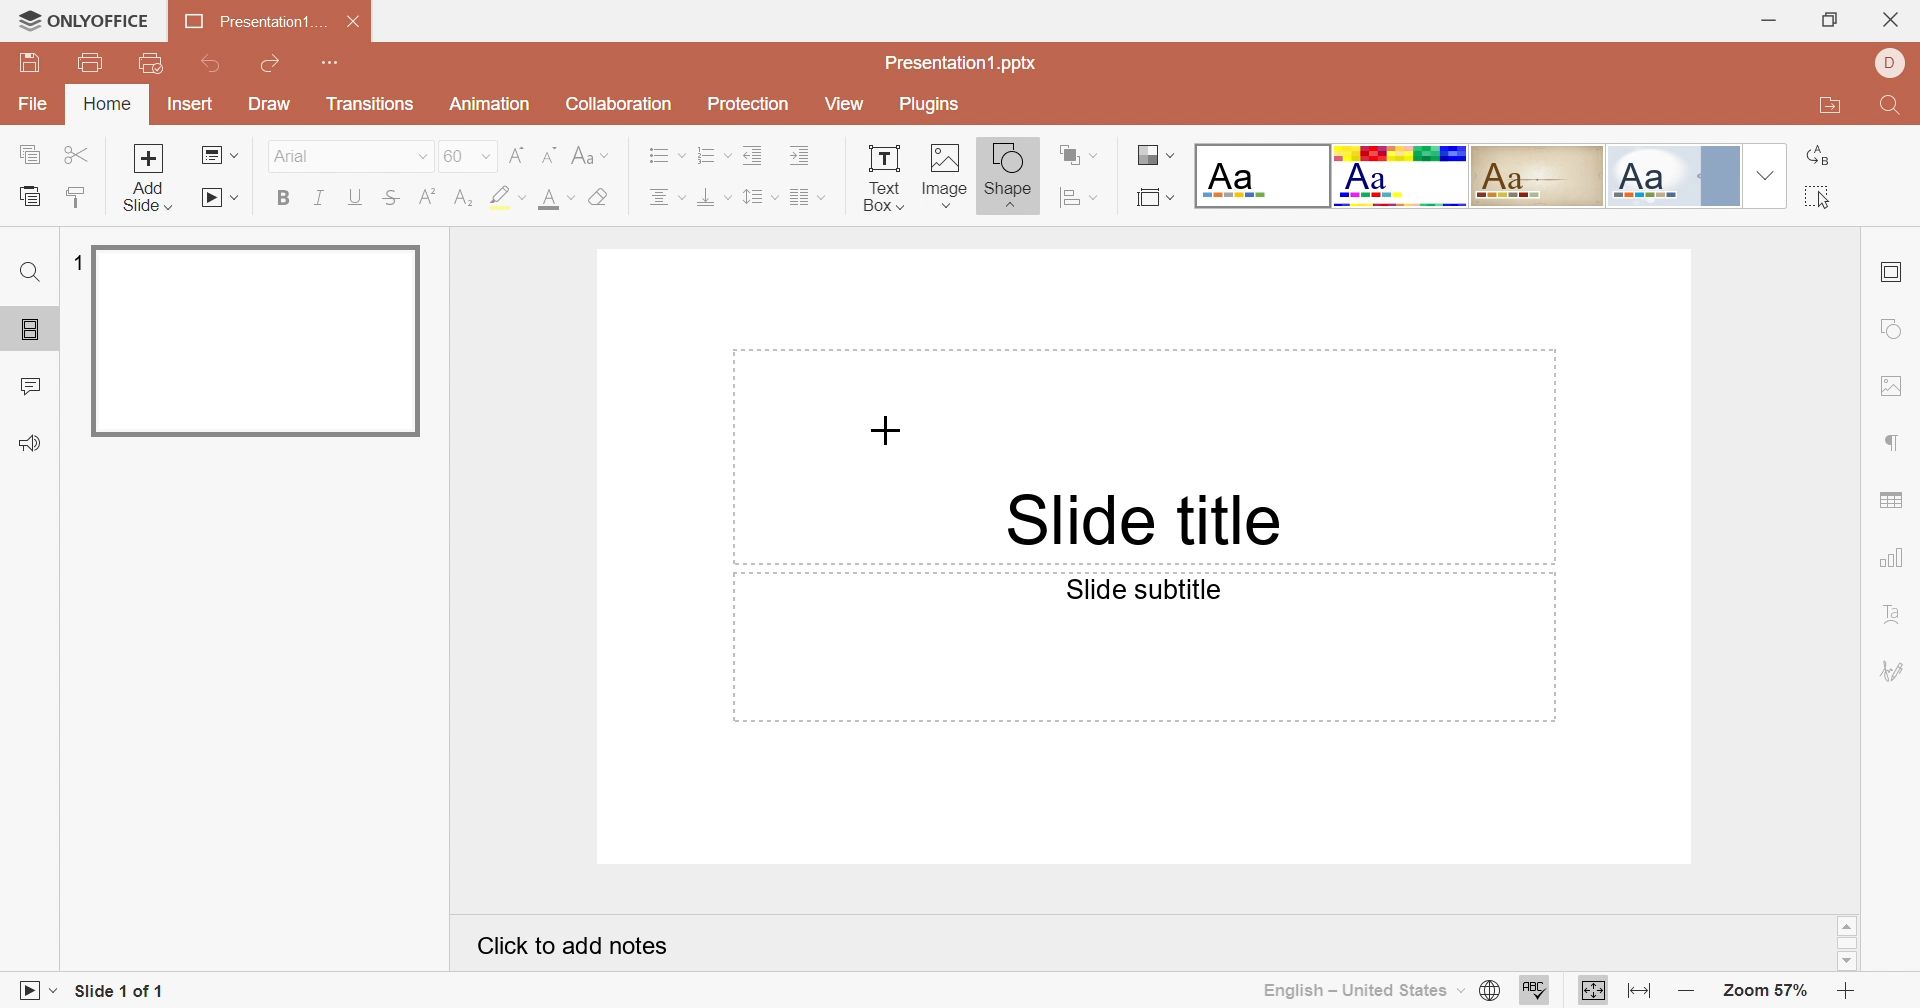 The height and width of the screenshot is (1008, 1920). I want to click on English - United States, so click(1356, 993).